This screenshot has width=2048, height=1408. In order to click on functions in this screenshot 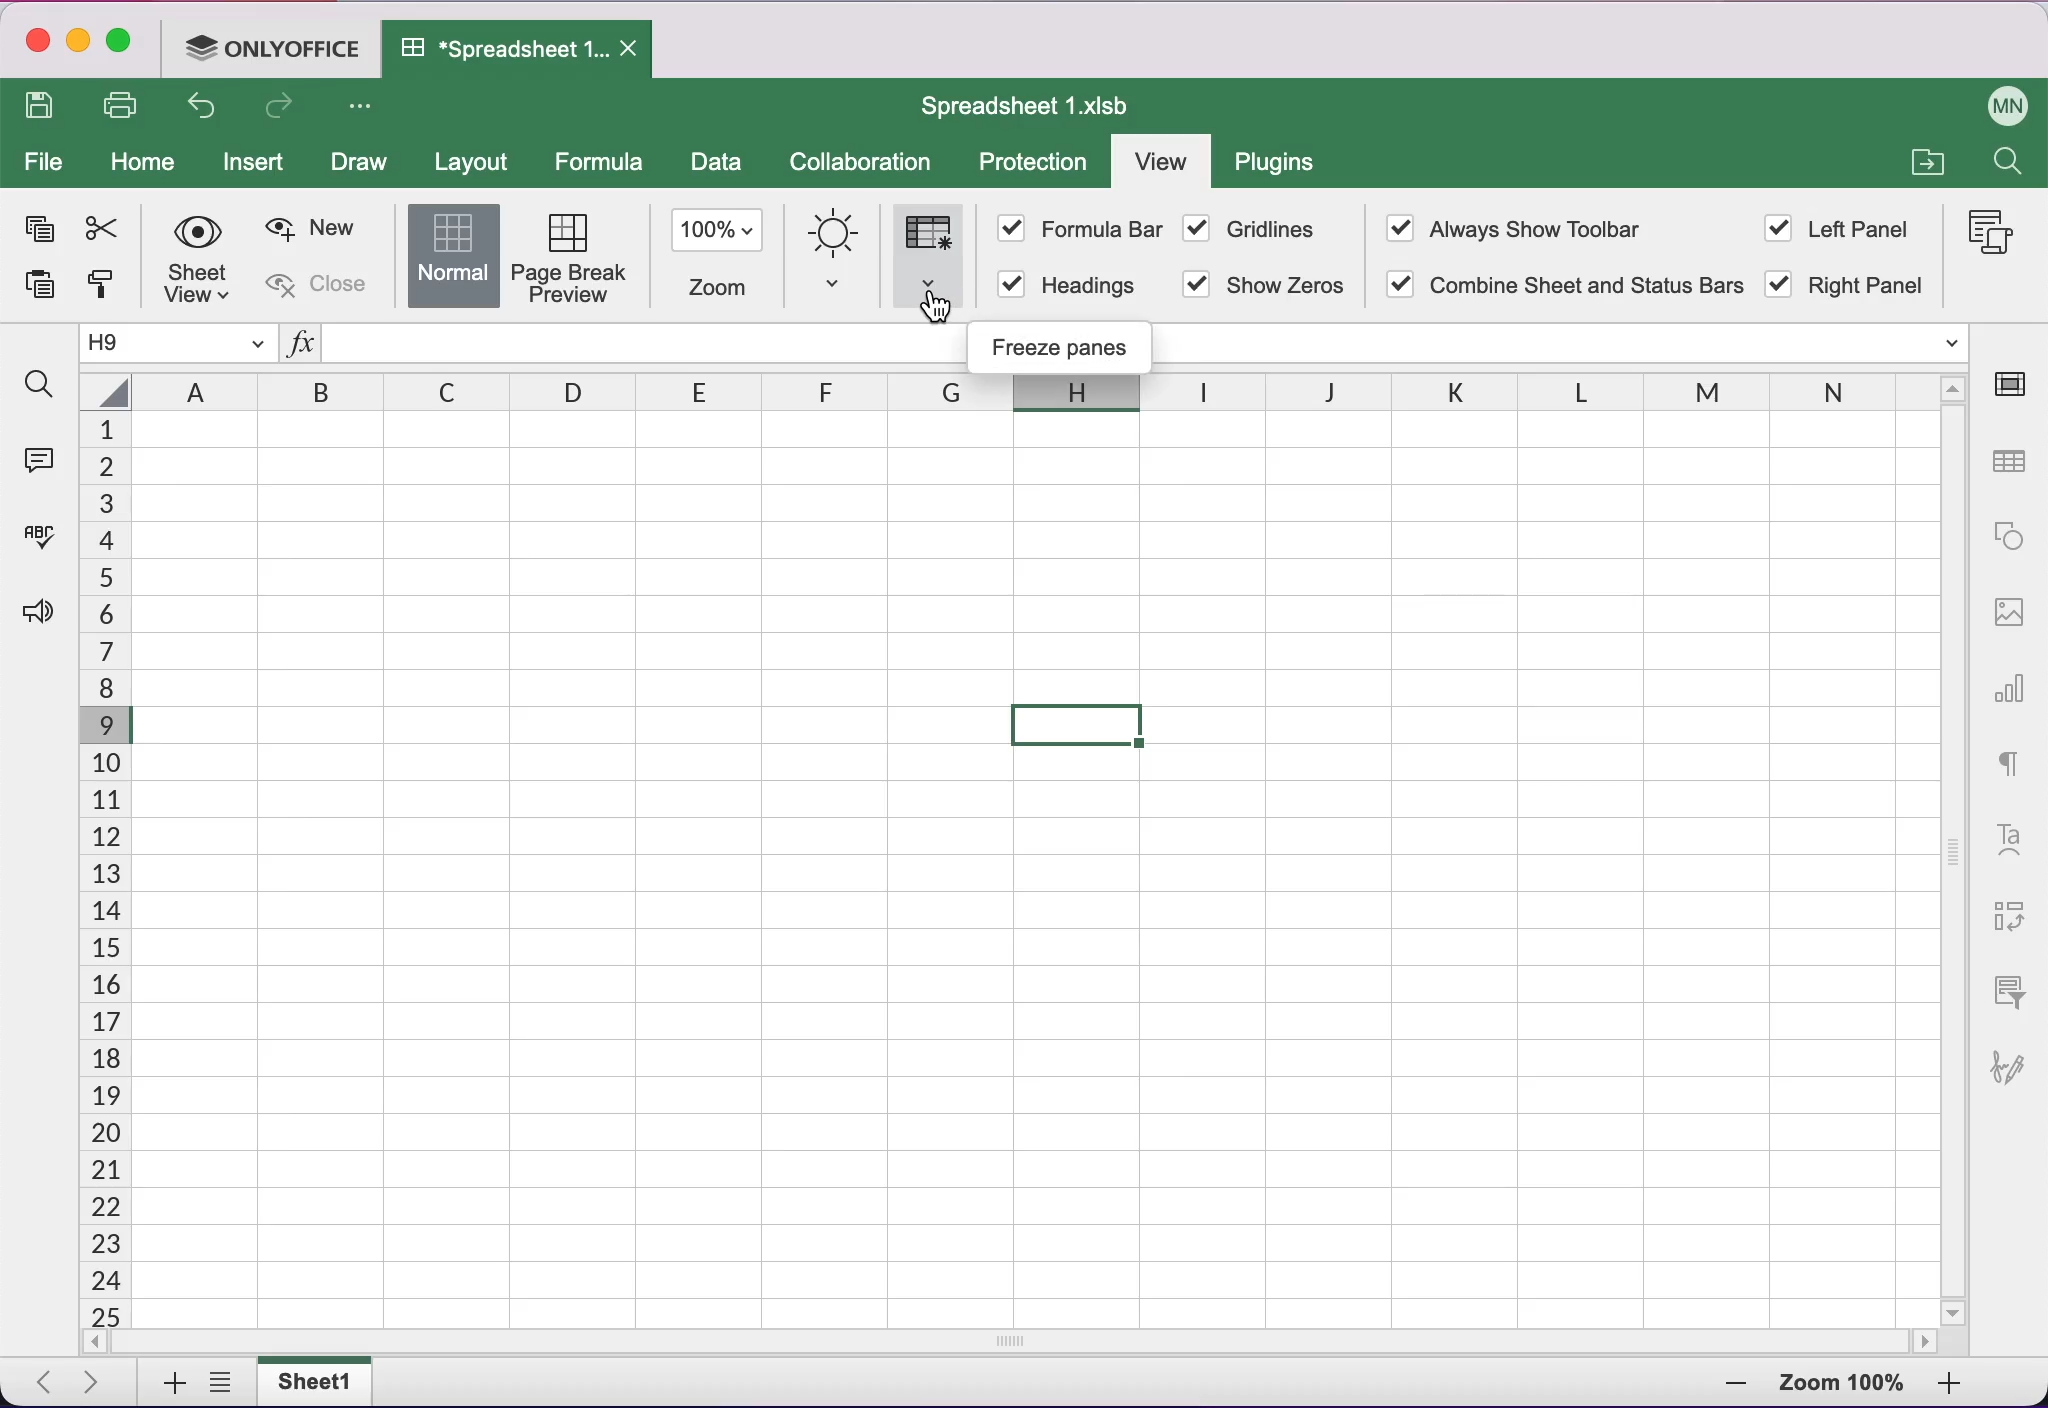, I will do `click(307, 342)`.